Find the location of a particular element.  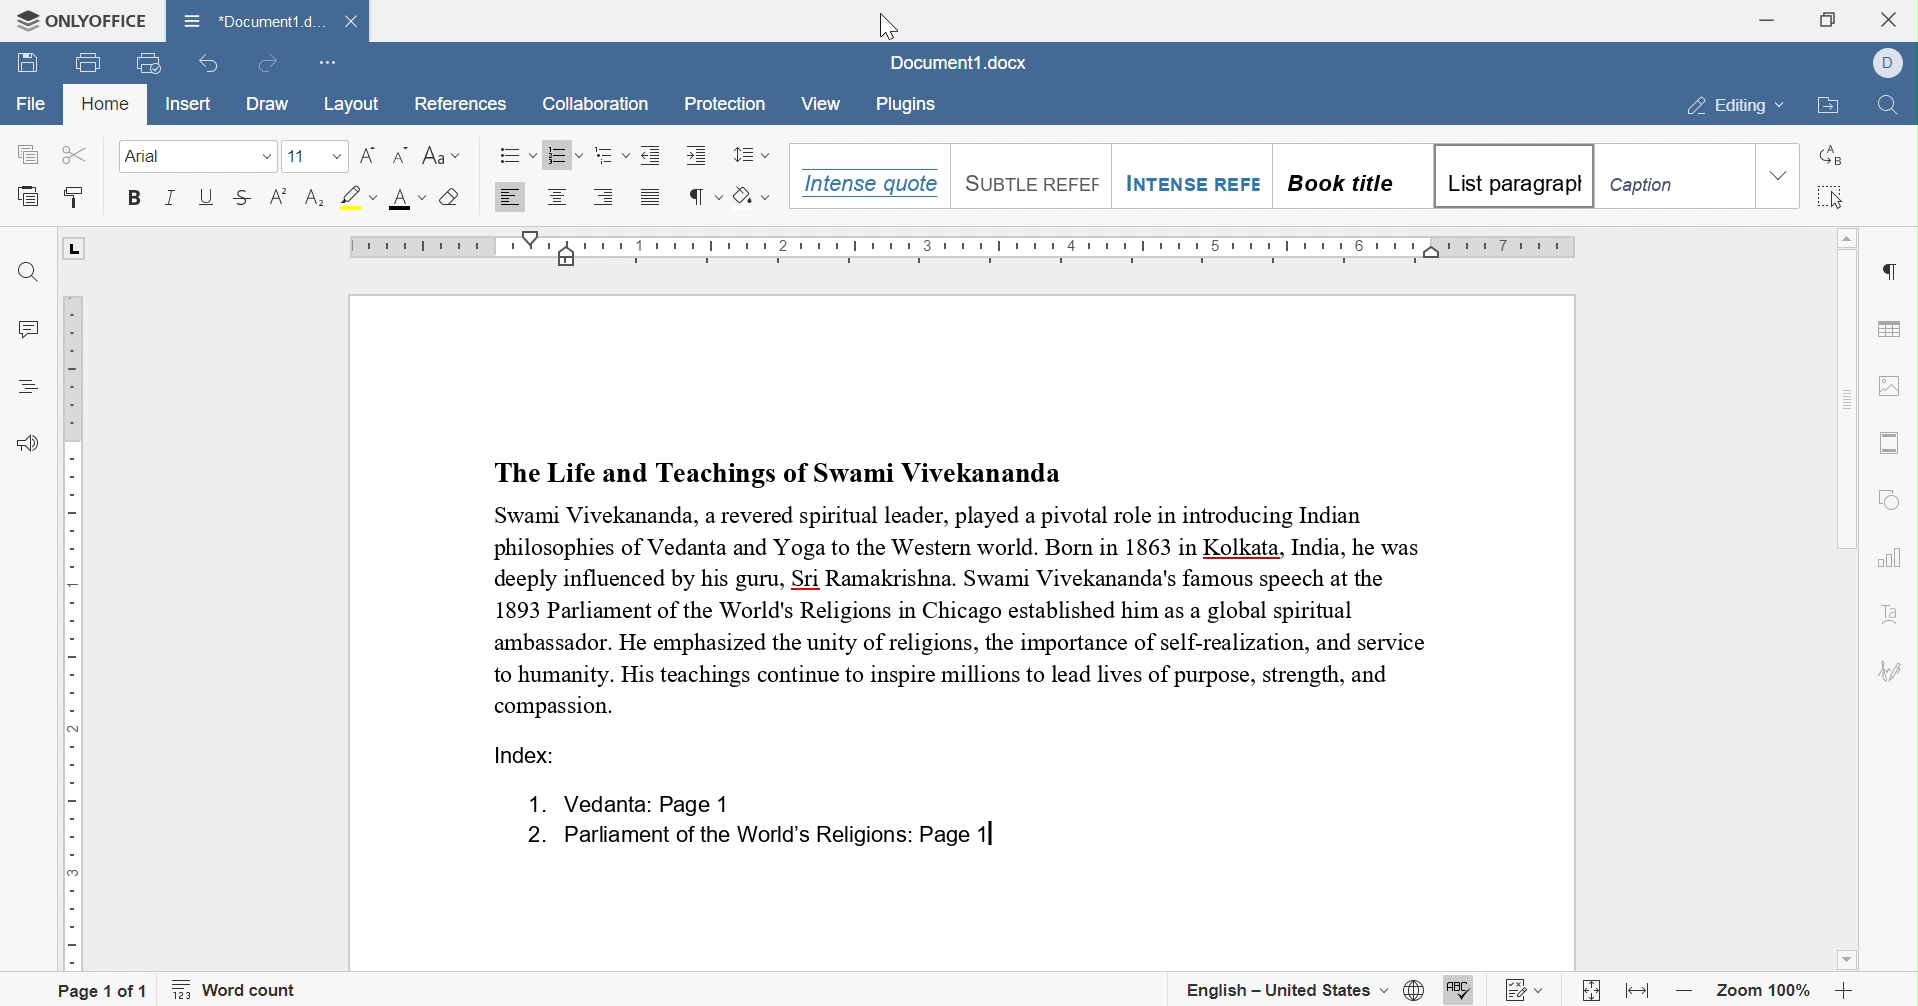

copy style is located at coordinates (73, 197).